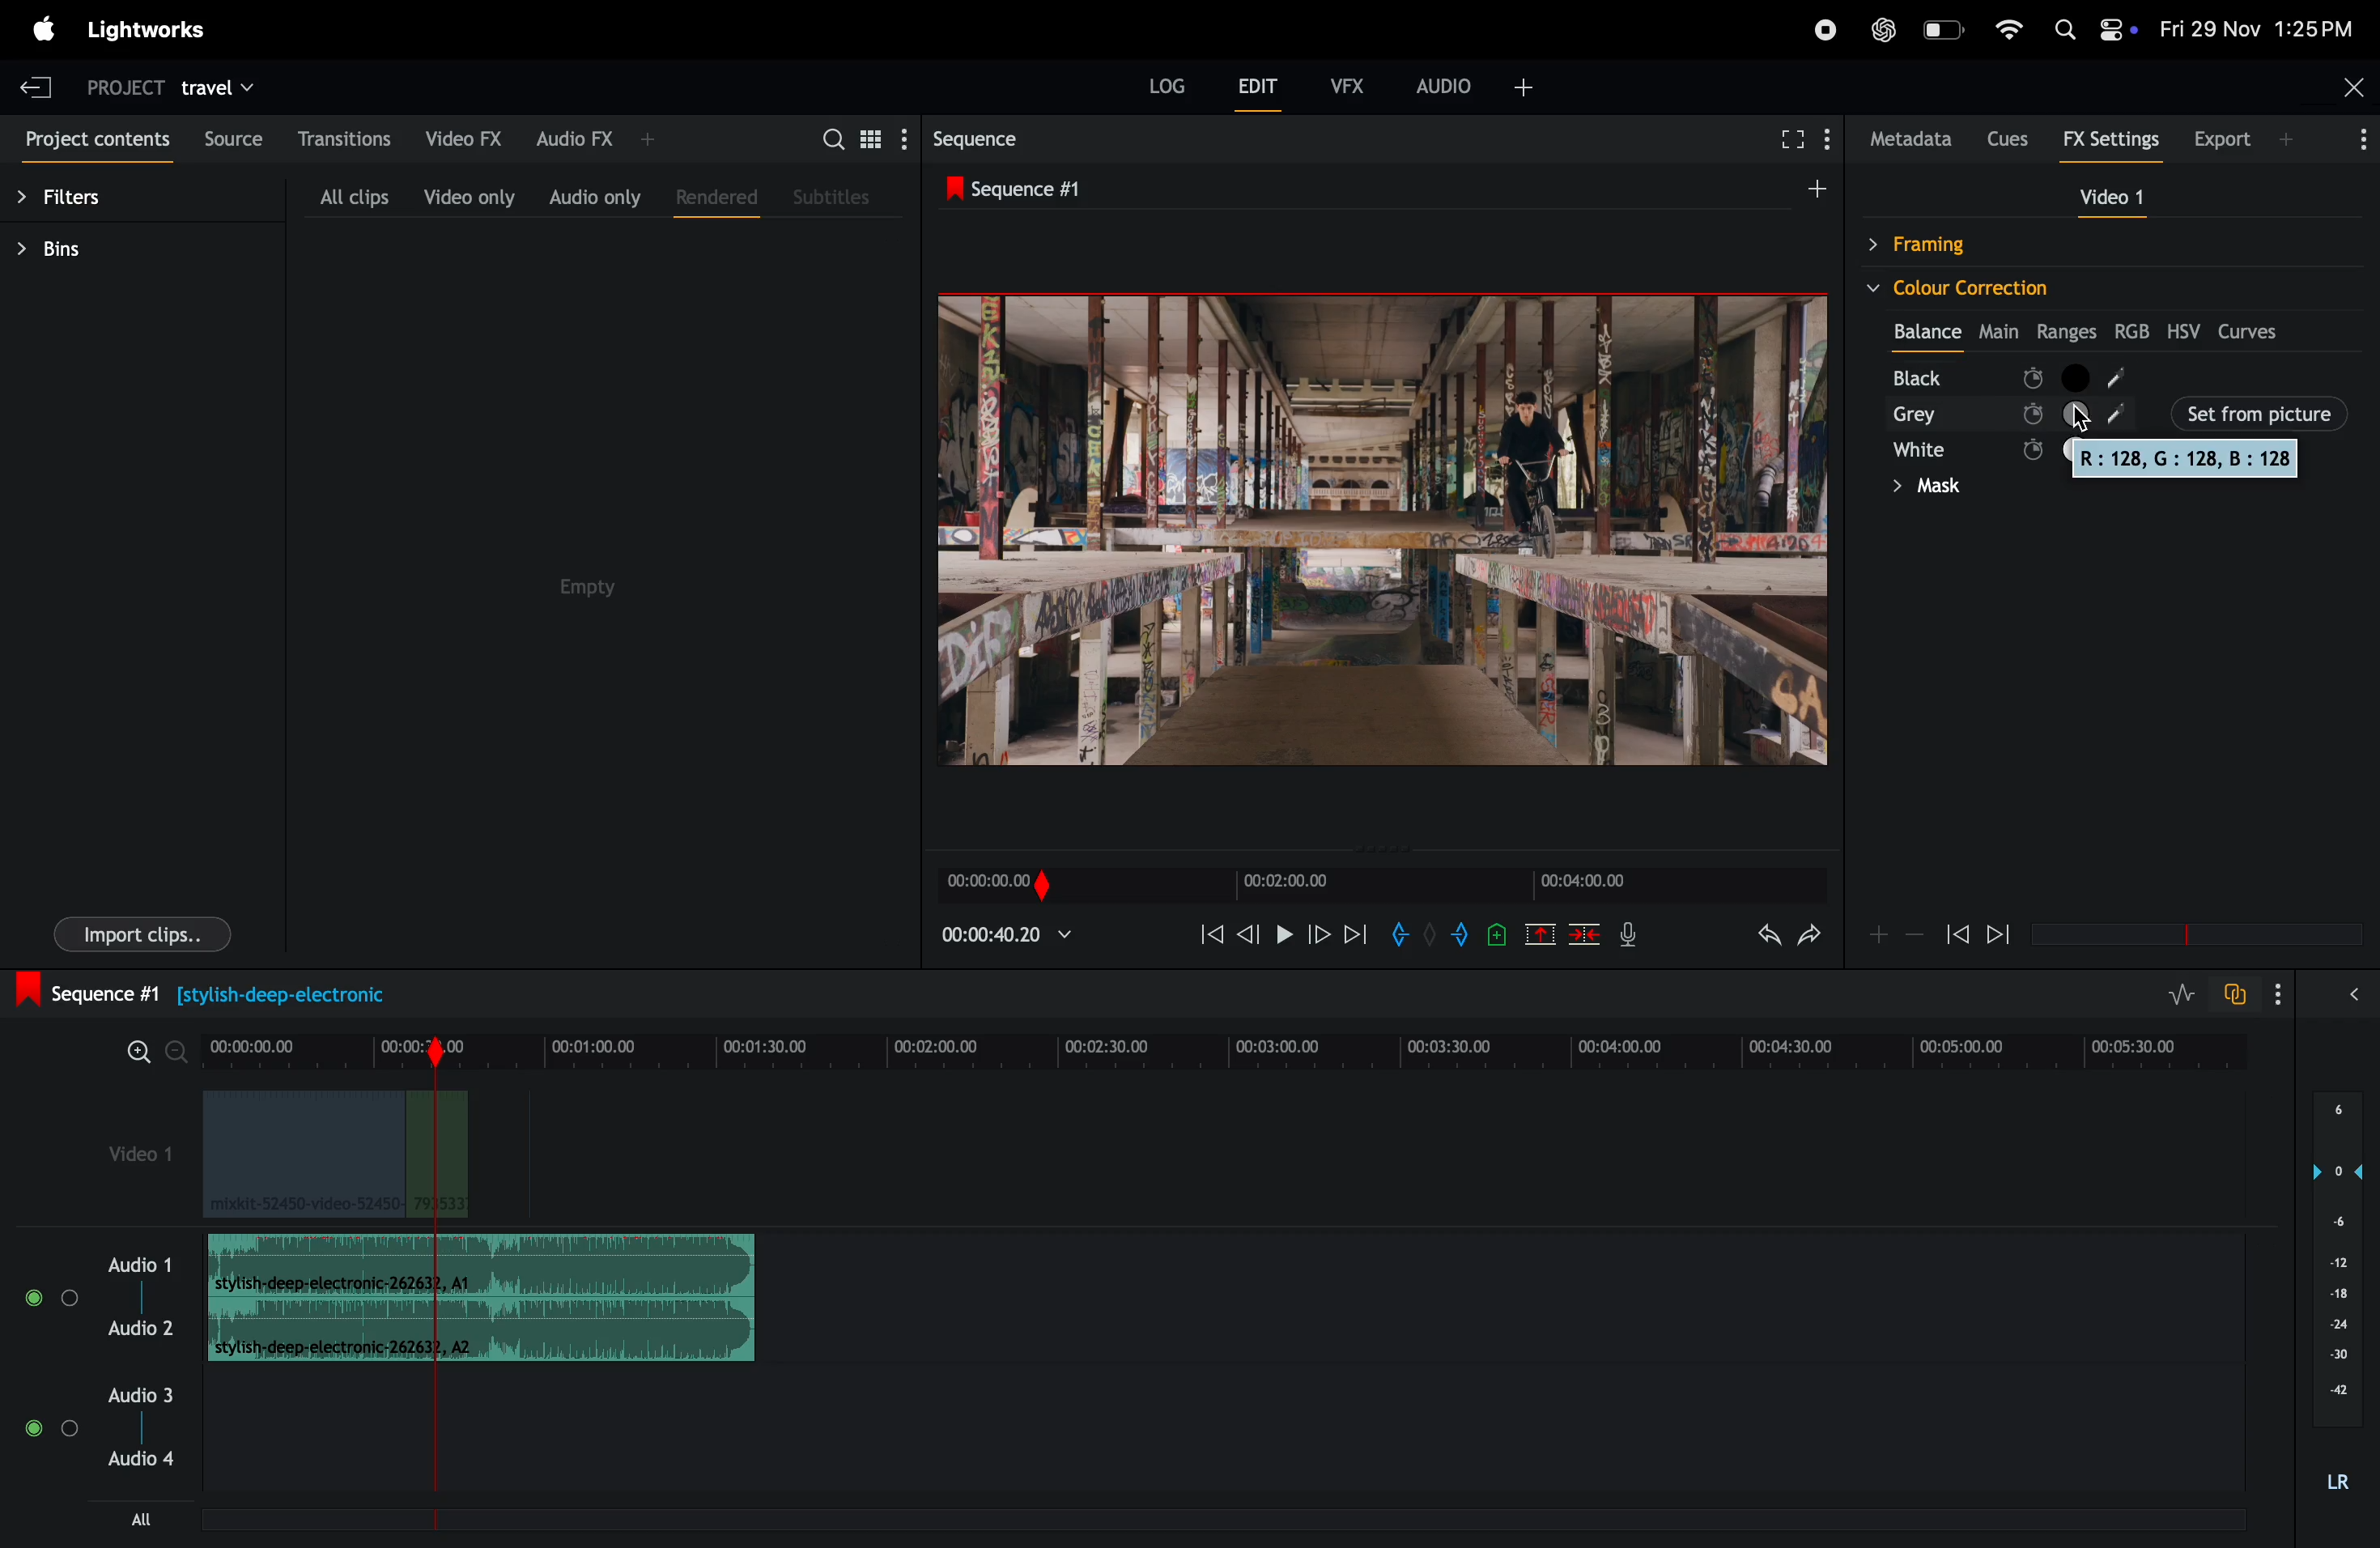  What do you see at coordinates (2352, 994) in the screenshot?
I see `expand` at bounding box center [2352, 994].